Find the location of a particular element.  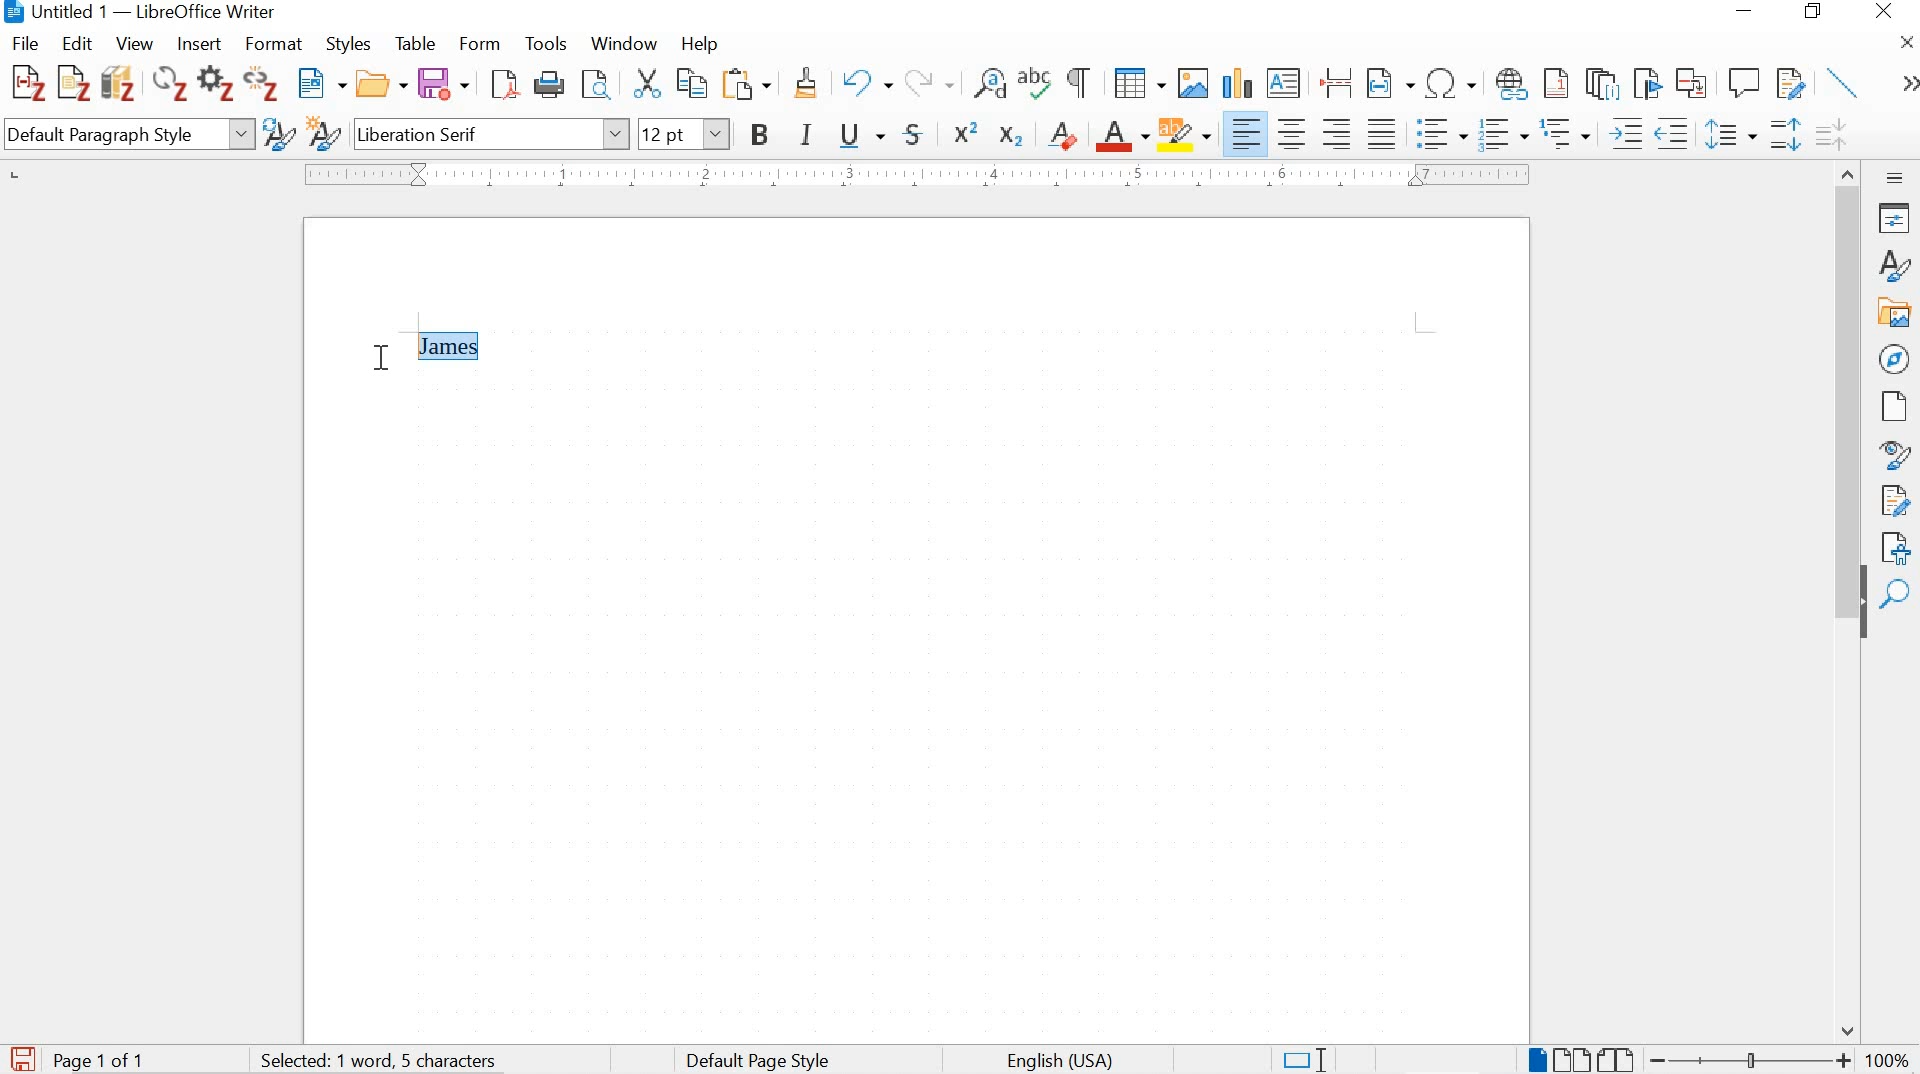

insert cross-reference is located at coordinates (1693, 82).